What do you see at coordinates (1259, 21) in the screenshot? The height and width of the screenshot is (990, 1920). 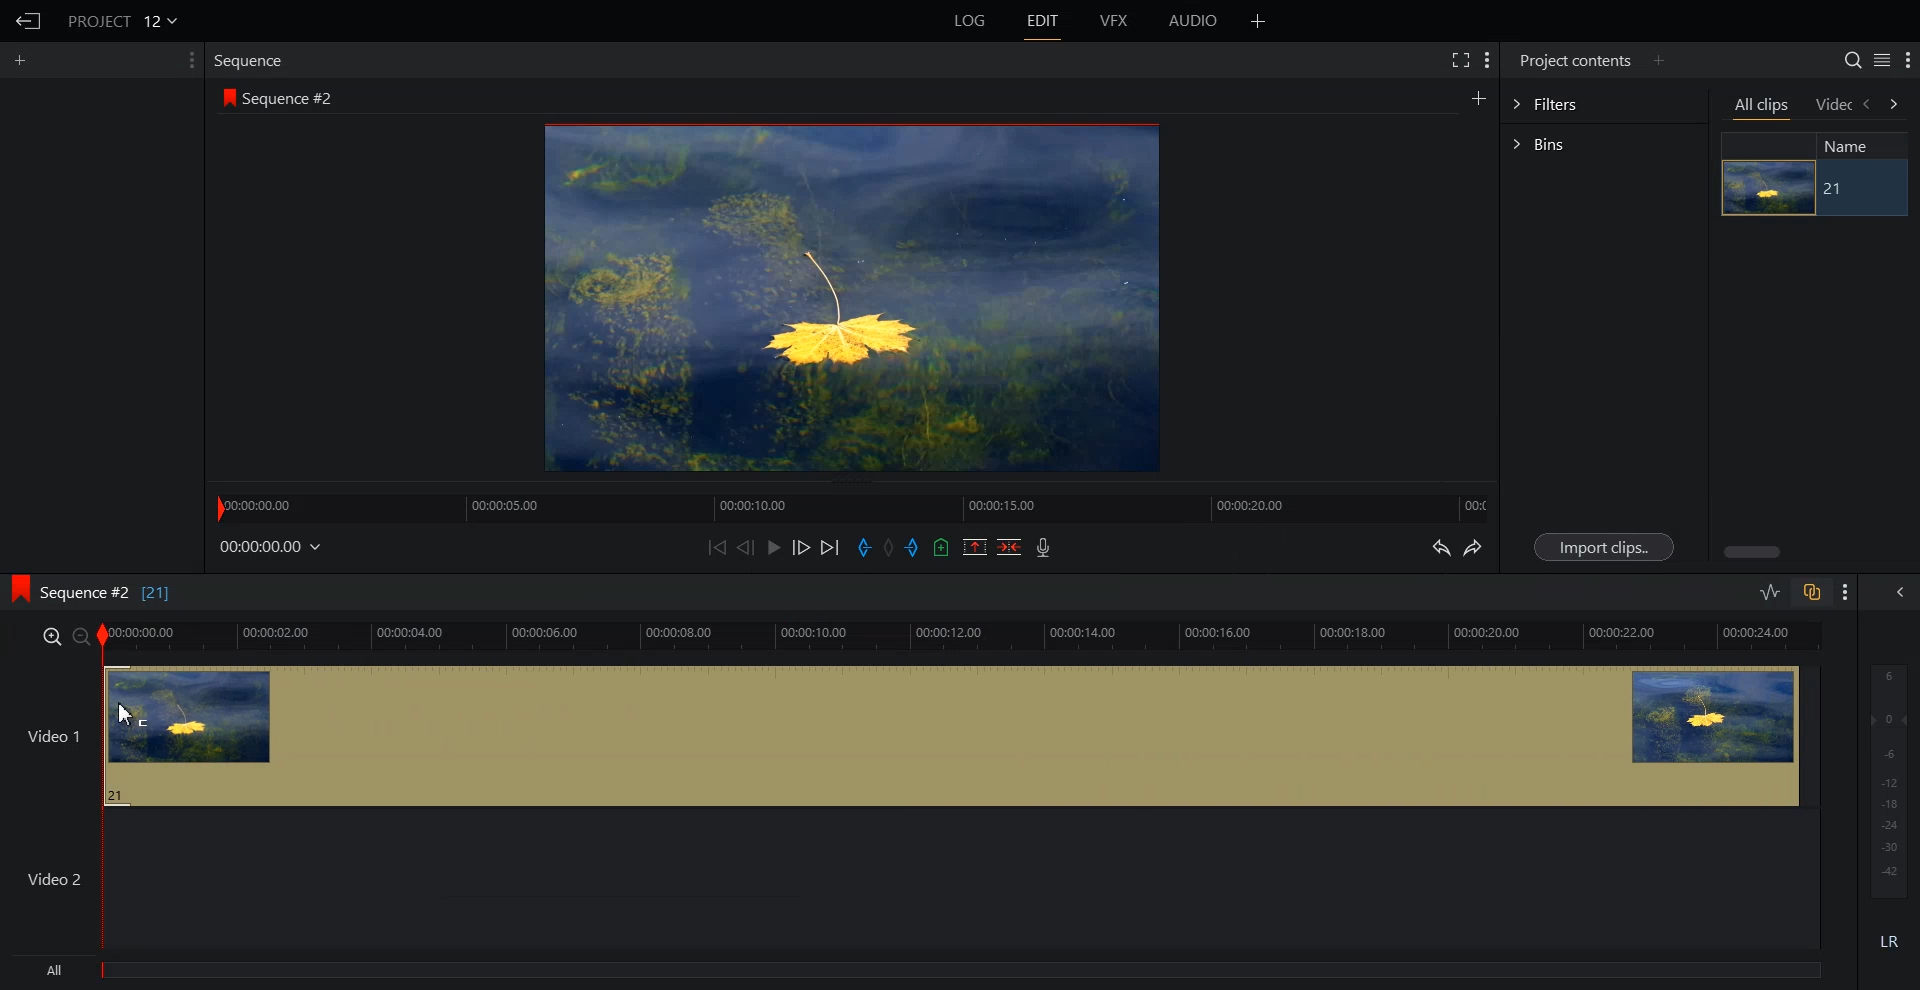 I see `Add Panel` at bounding box center [1259, 21].